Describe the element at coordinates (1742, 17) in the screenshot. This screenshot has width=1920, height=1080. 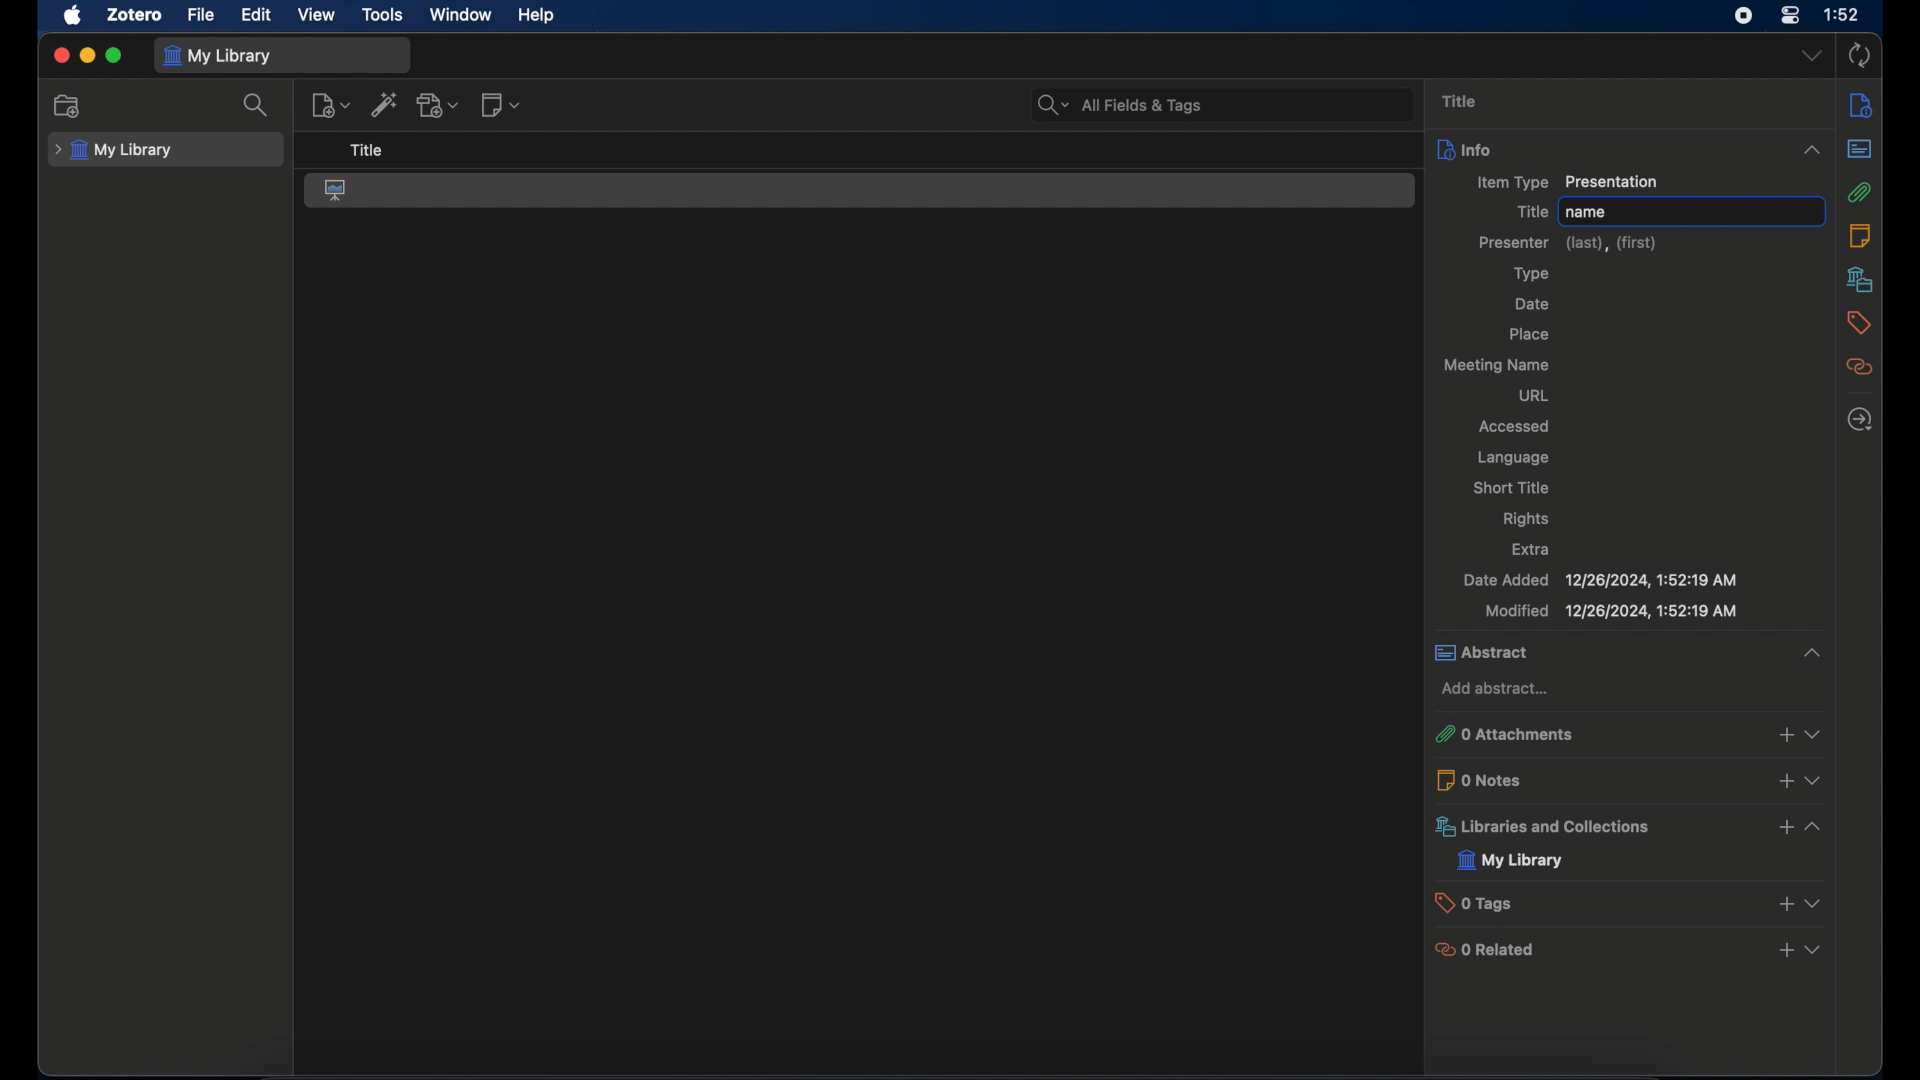
I see `screen recorder` at that location.